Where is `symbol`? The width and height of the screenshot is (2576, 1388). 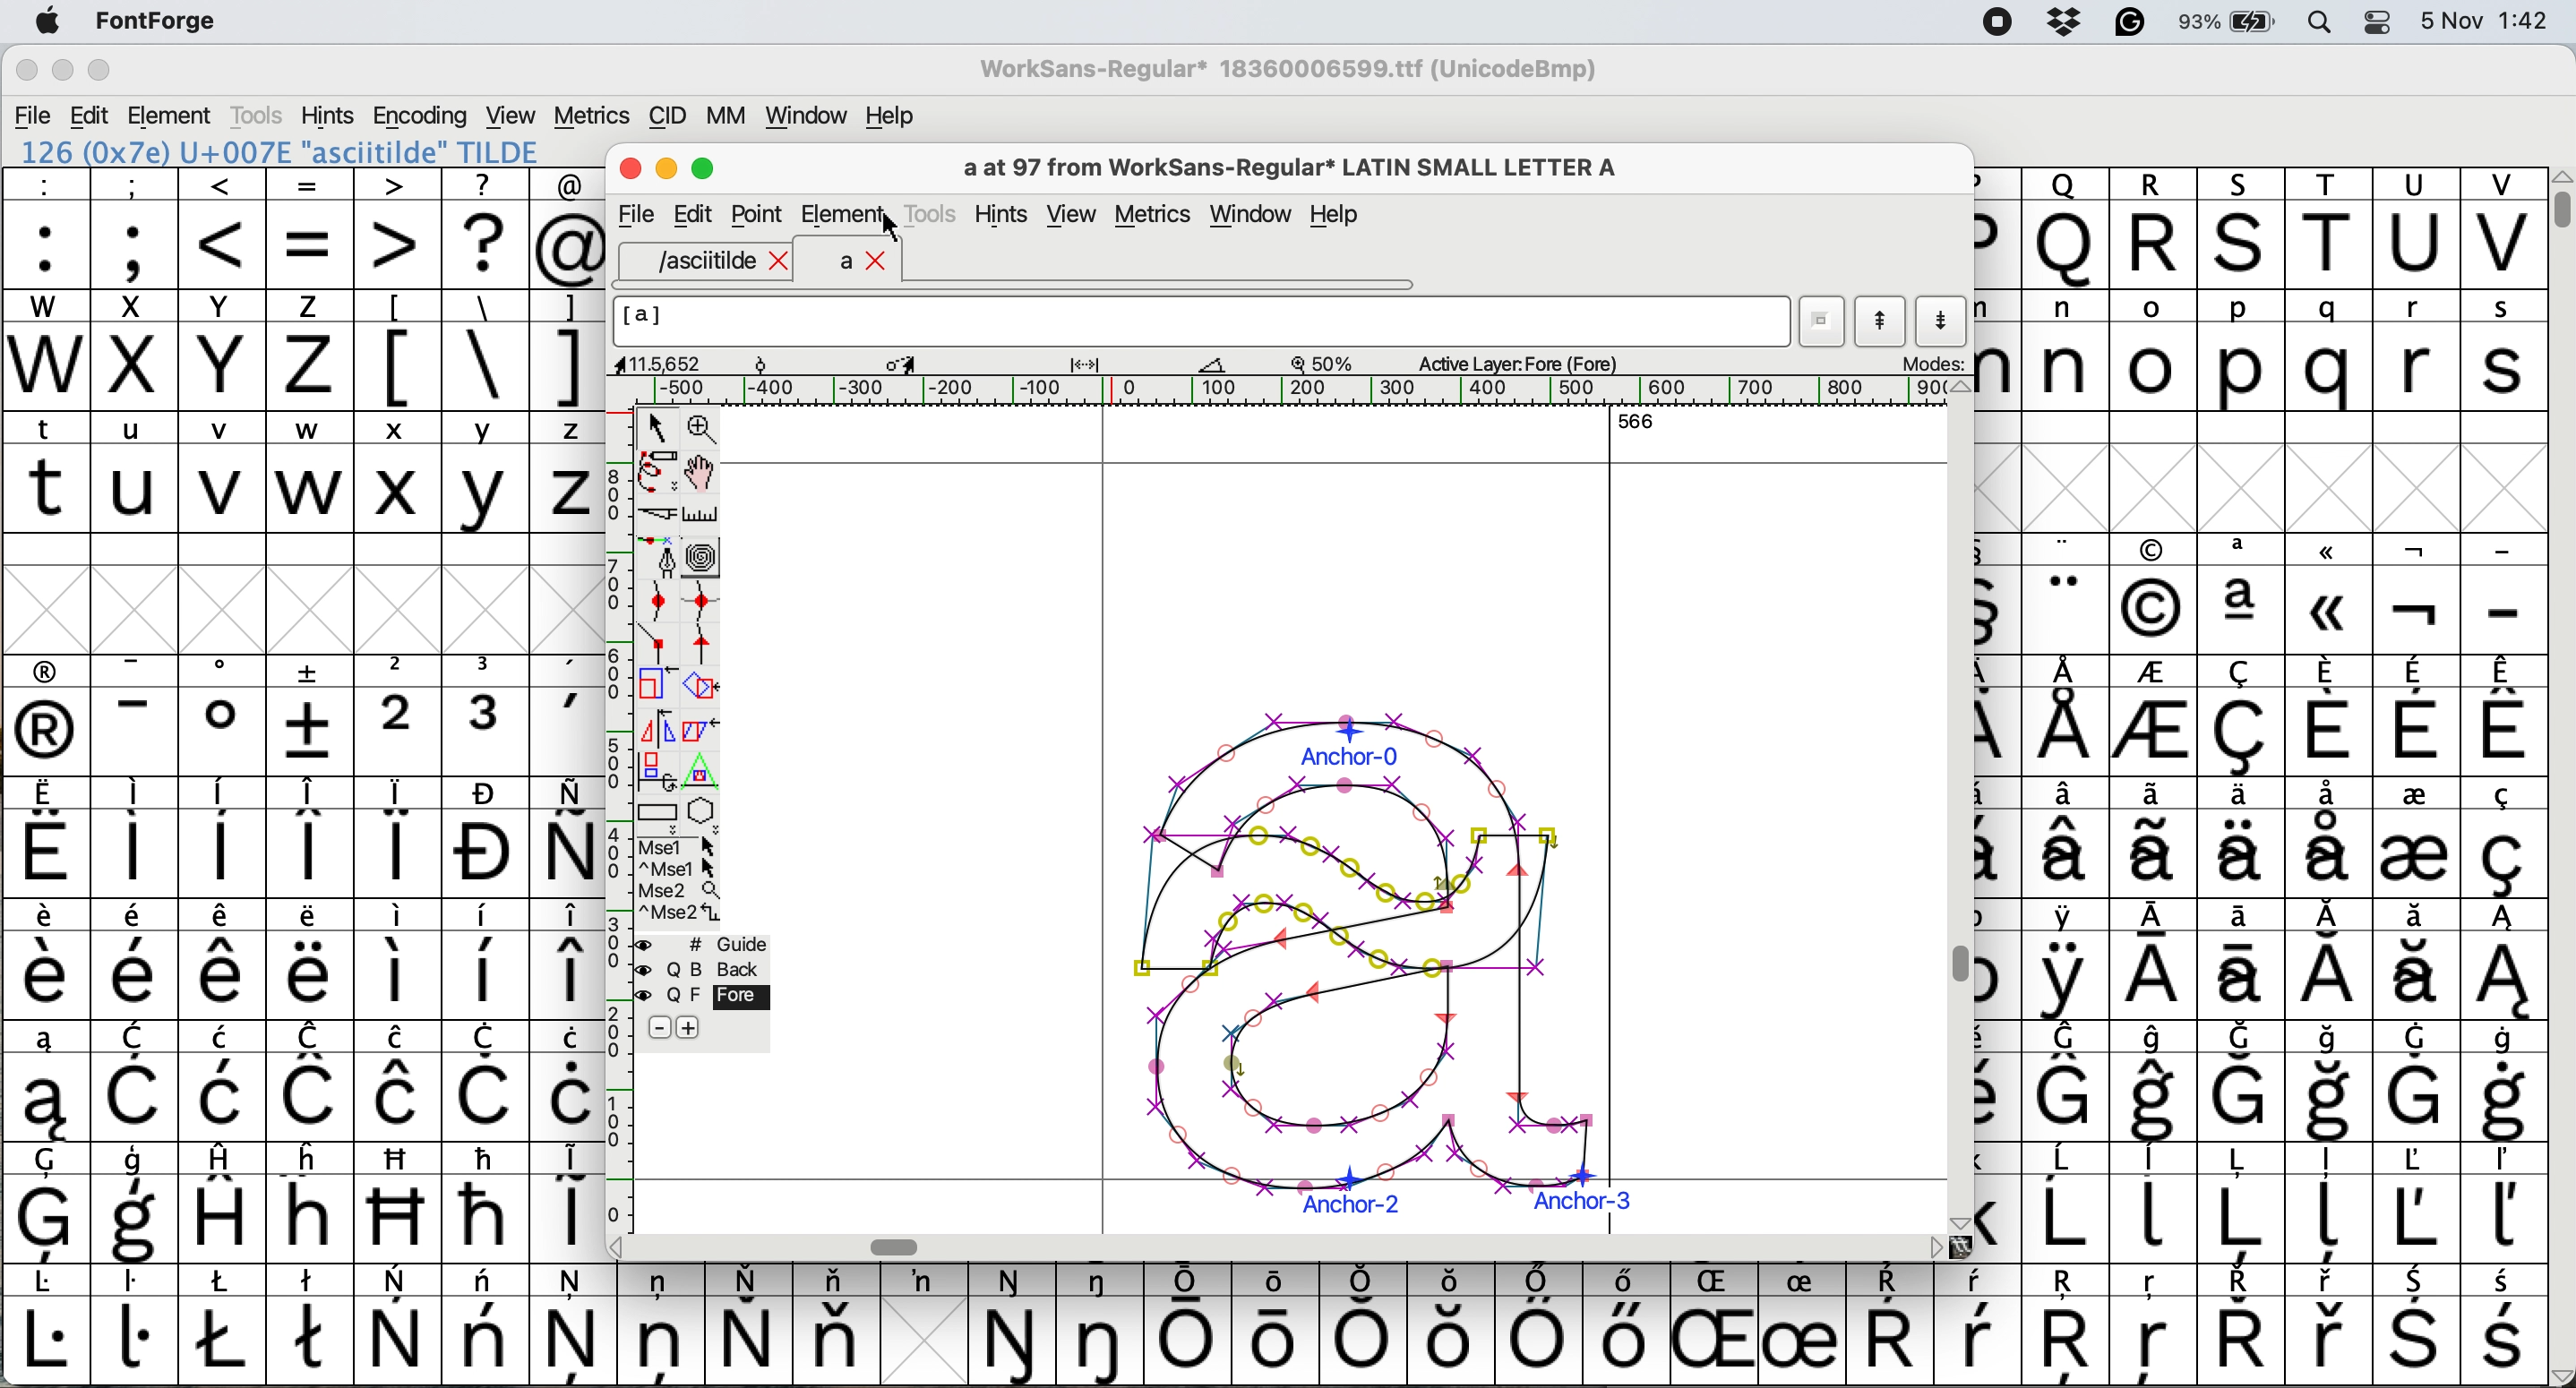
symbol is located at coordinates (2247, 836).